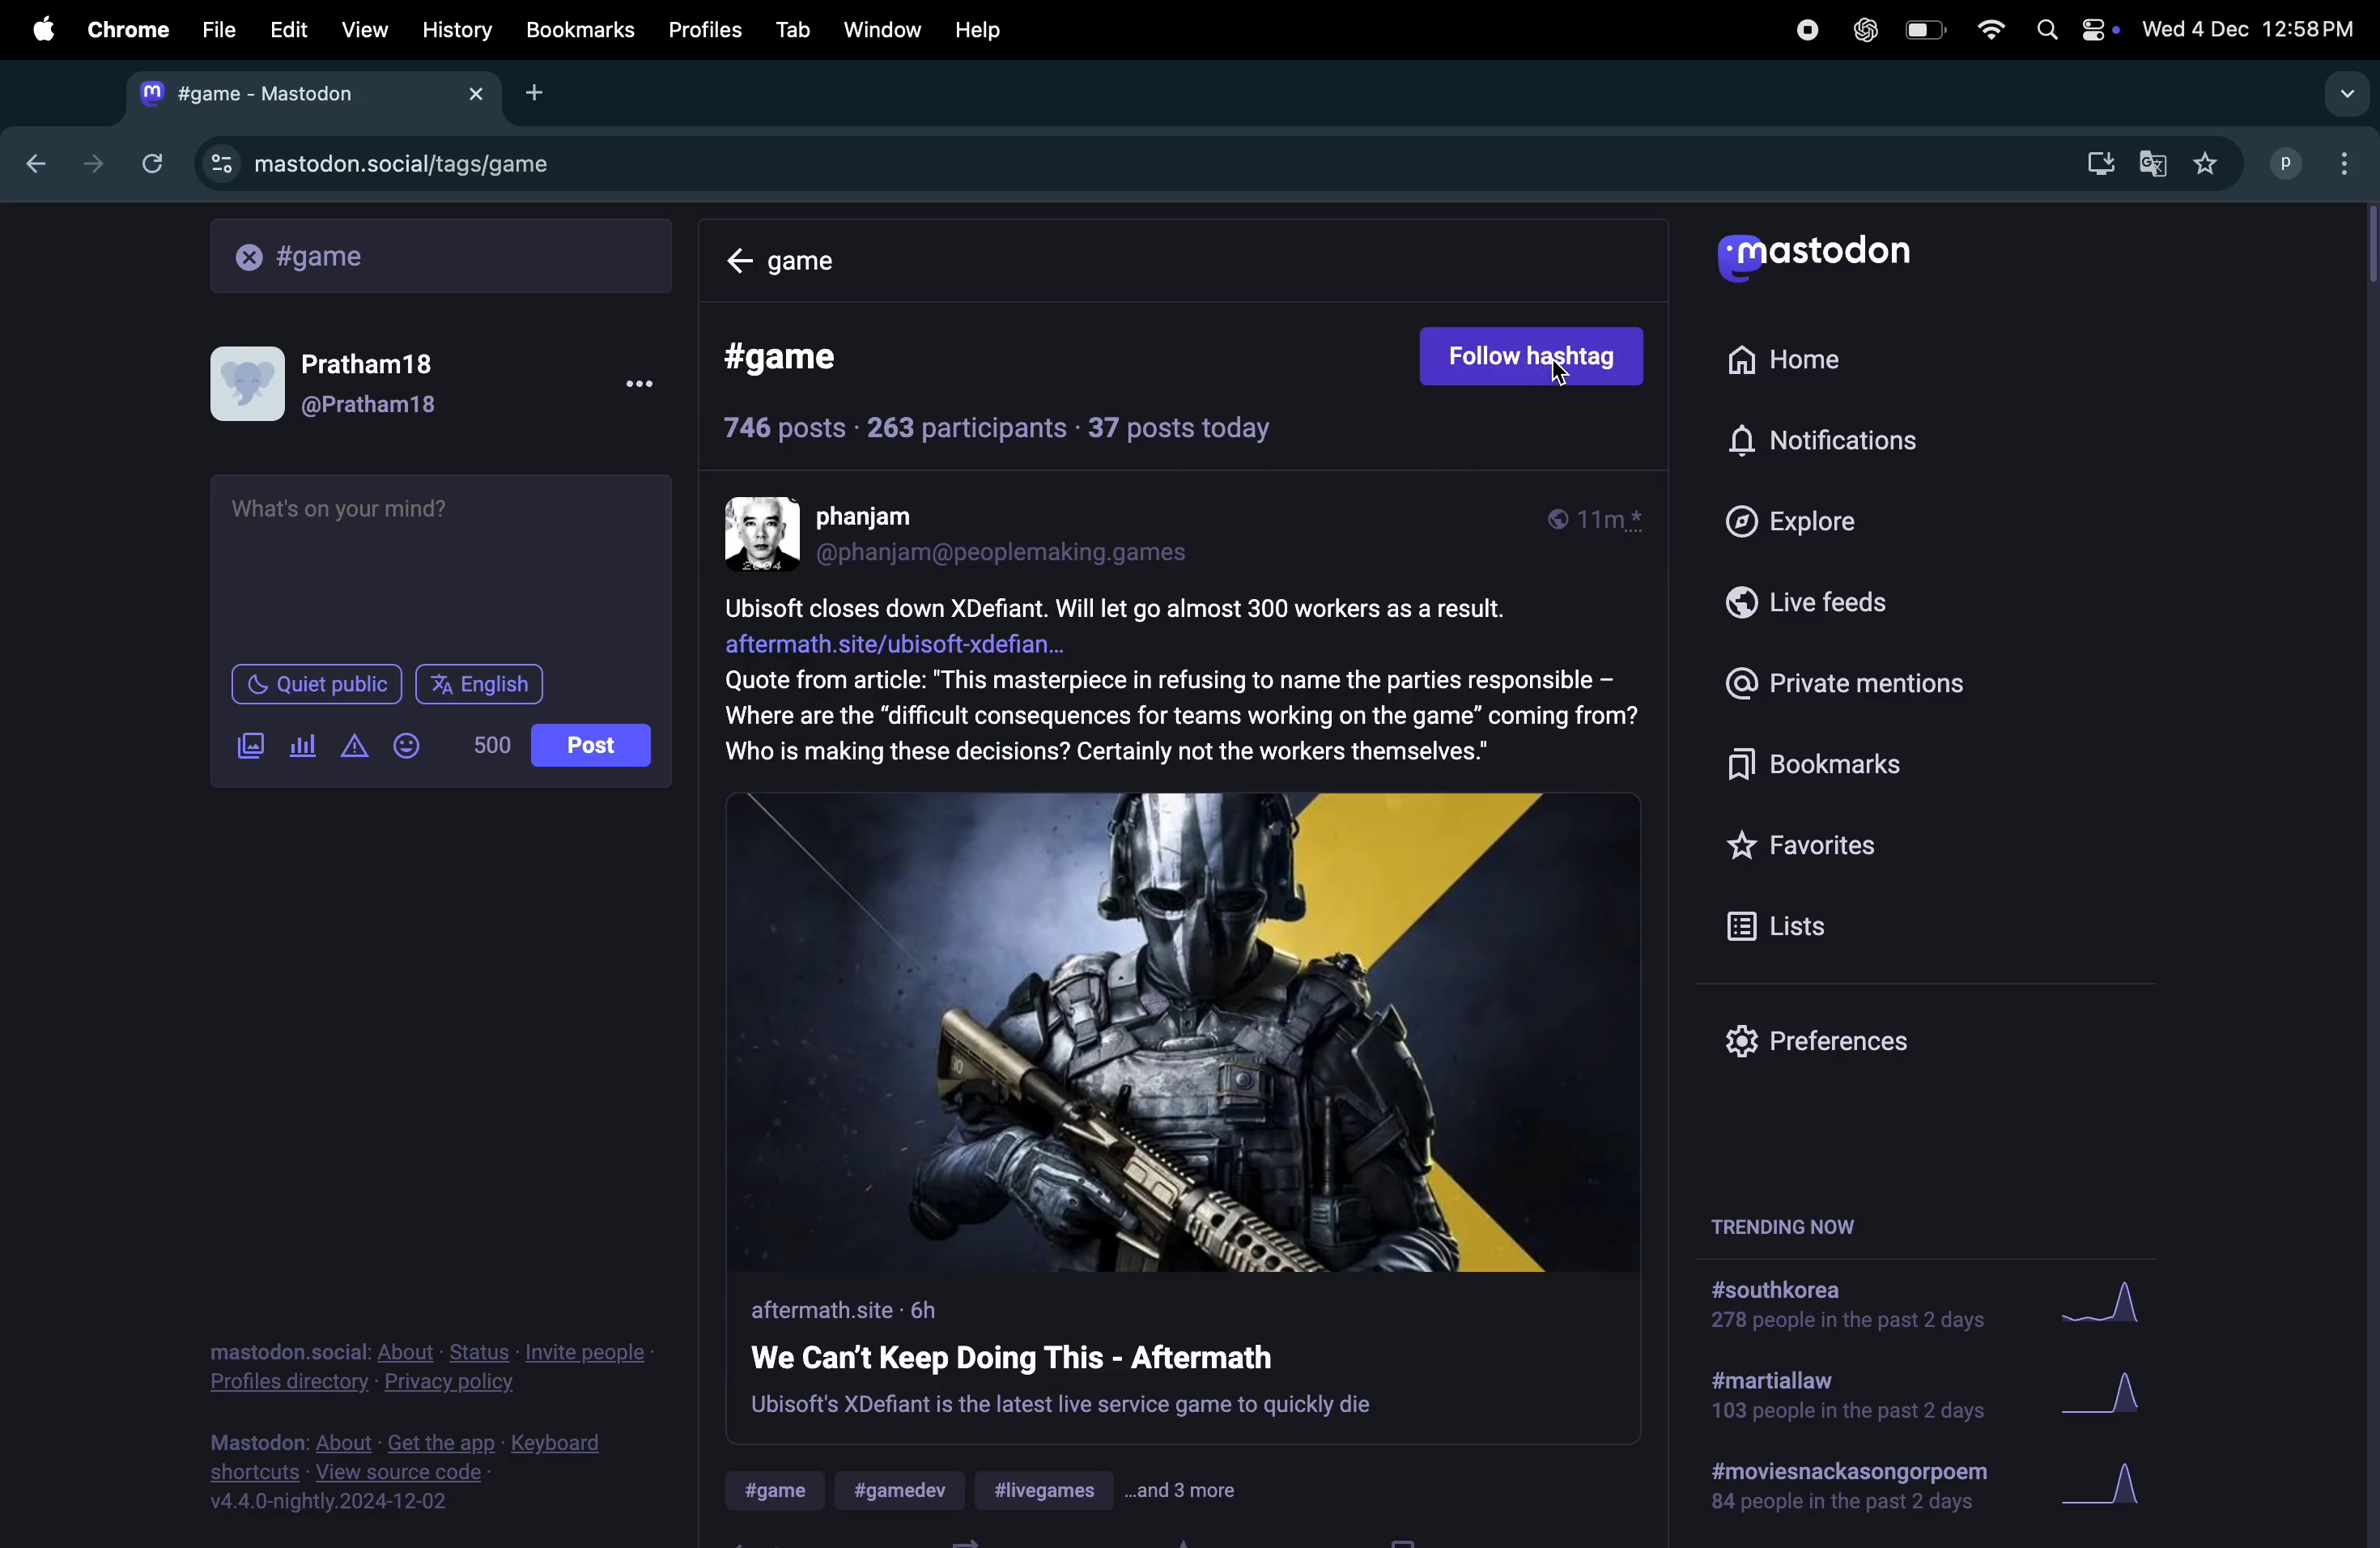 The image size is (2380, 1548). Describe the element at coordinates (1820, 1042) in the screenshot. I see `prefrences` at that location.